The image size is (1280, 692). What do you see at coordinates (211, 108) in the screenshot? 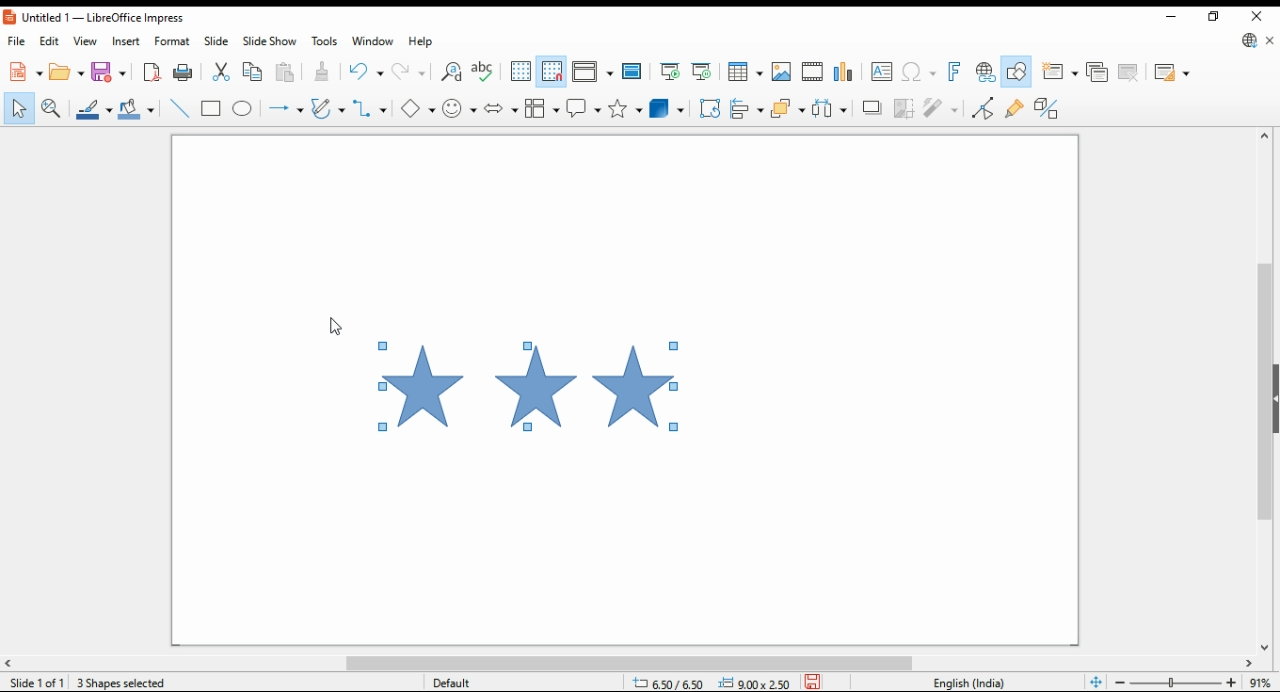
I see `rectangle` at bounding box center [211, 108].